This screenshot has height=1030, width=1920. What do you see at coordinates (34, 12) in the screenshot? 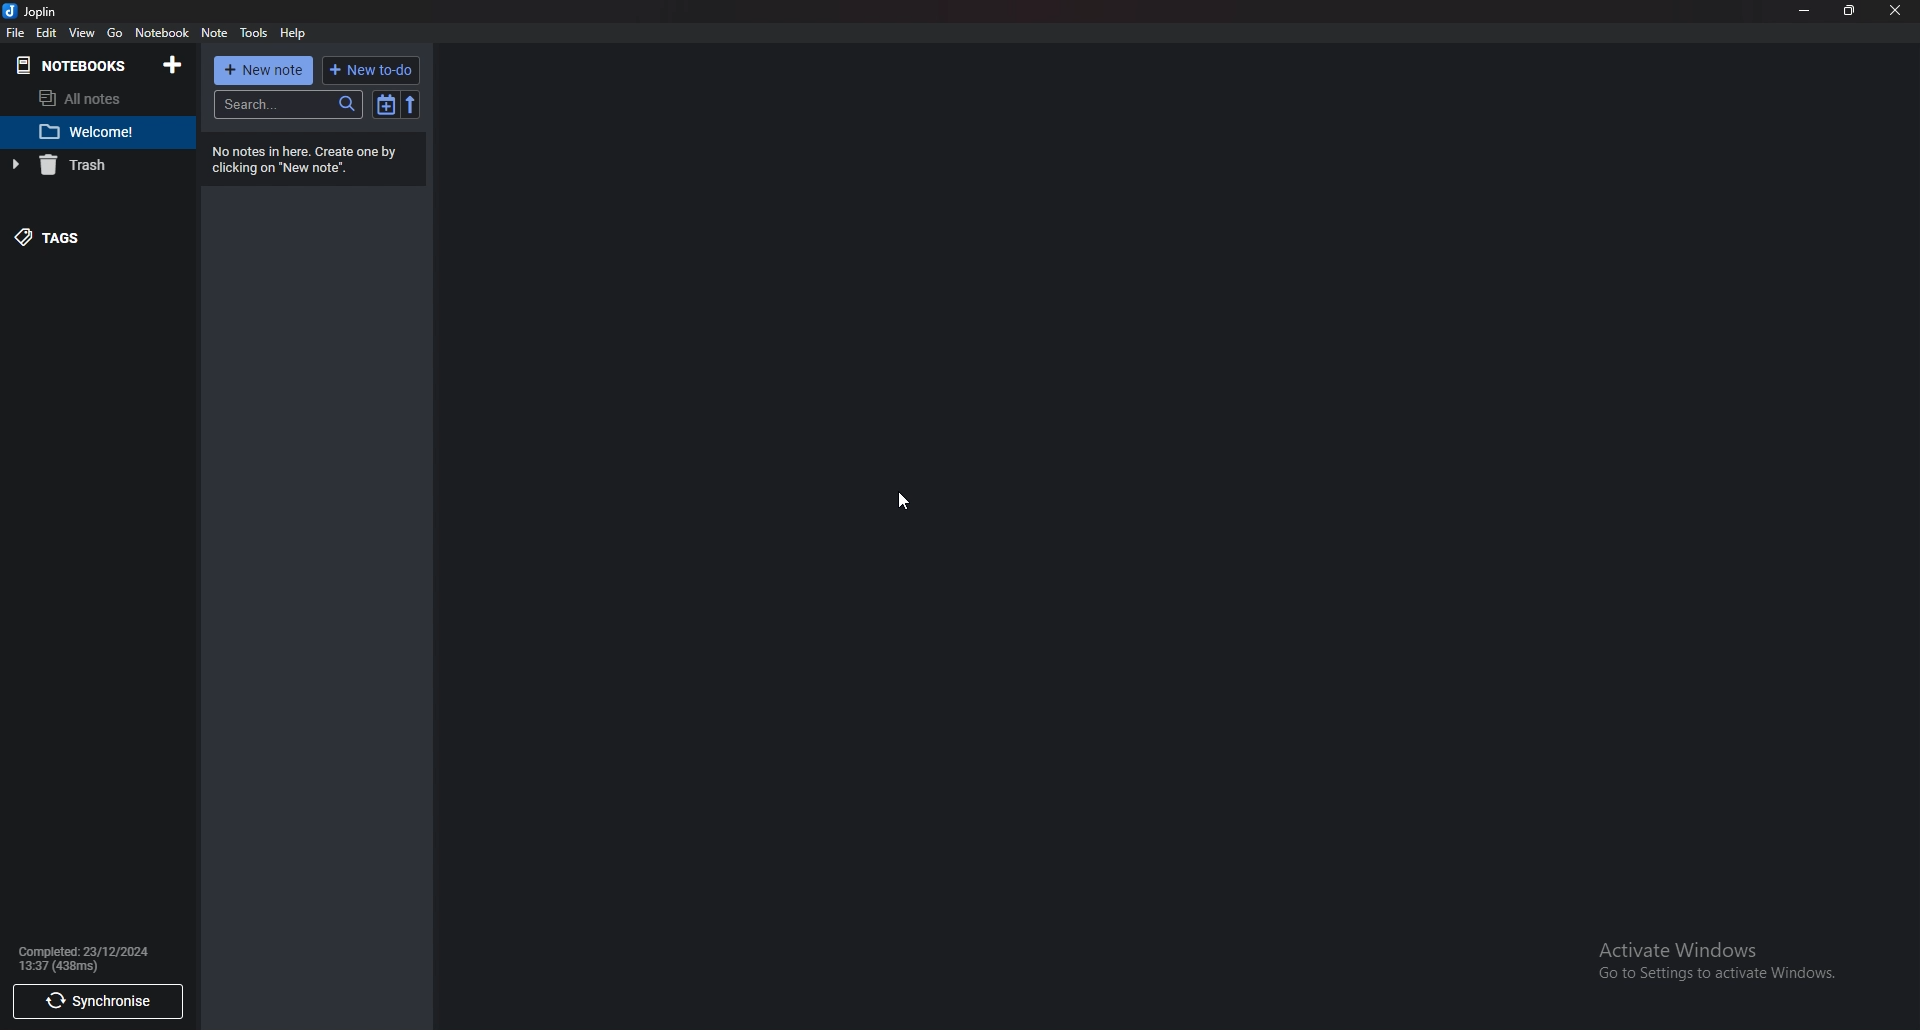
I see `joplin` at bounding box center [34, 12].